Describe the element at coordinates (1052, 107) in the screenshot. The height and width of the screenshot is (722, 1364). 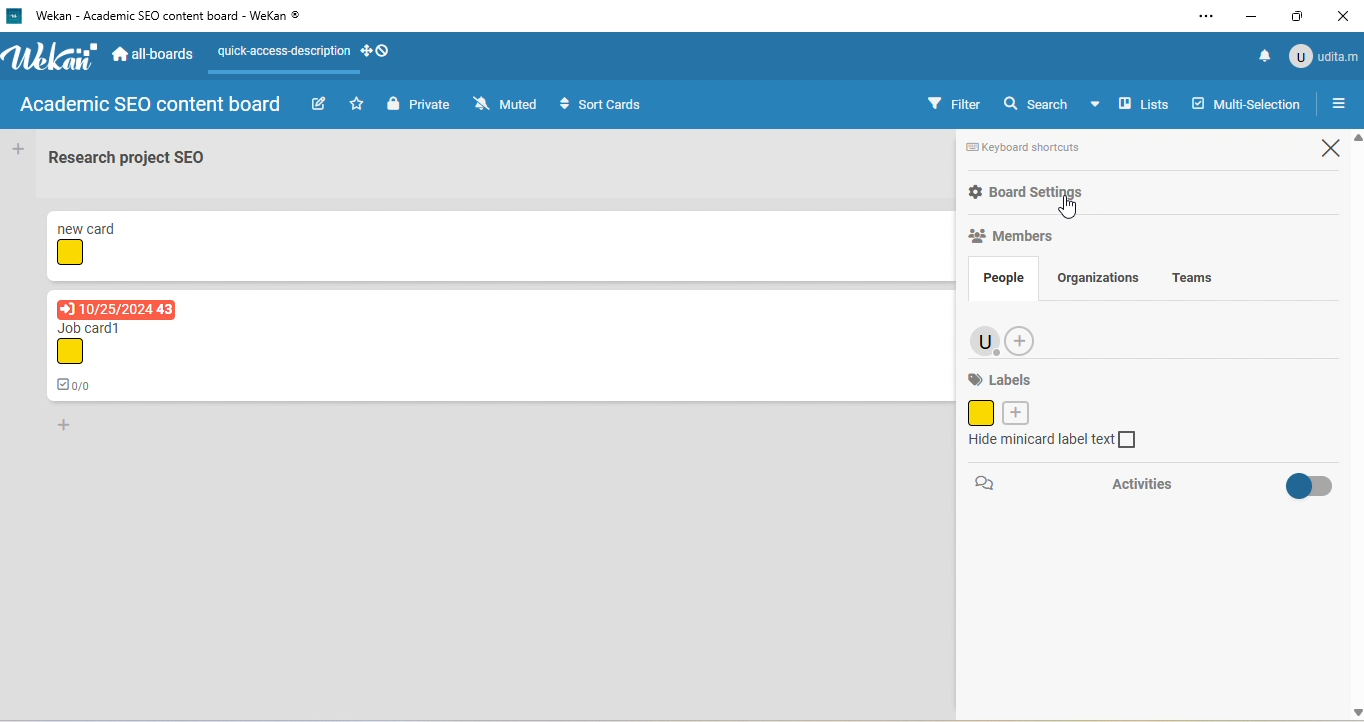
I see `search` at that location.